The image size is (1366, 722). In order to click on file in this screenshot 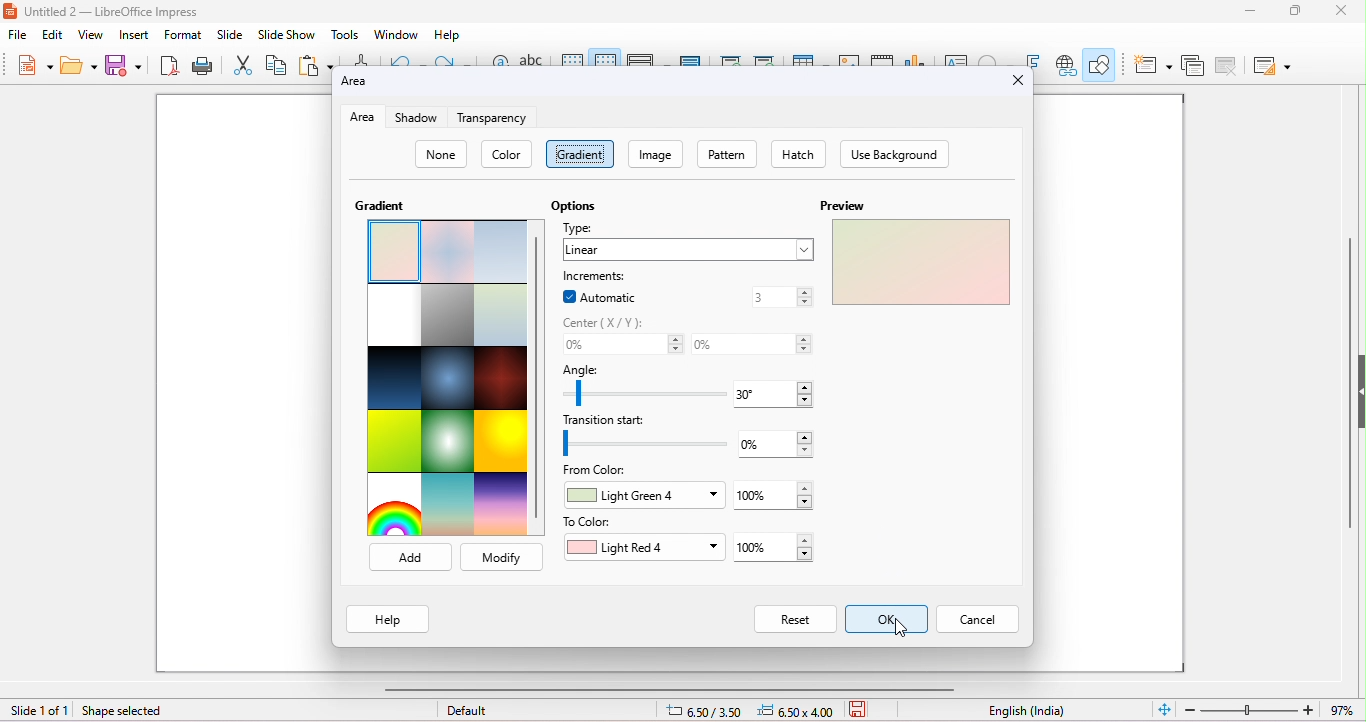, I will do `click(17, 35)`.